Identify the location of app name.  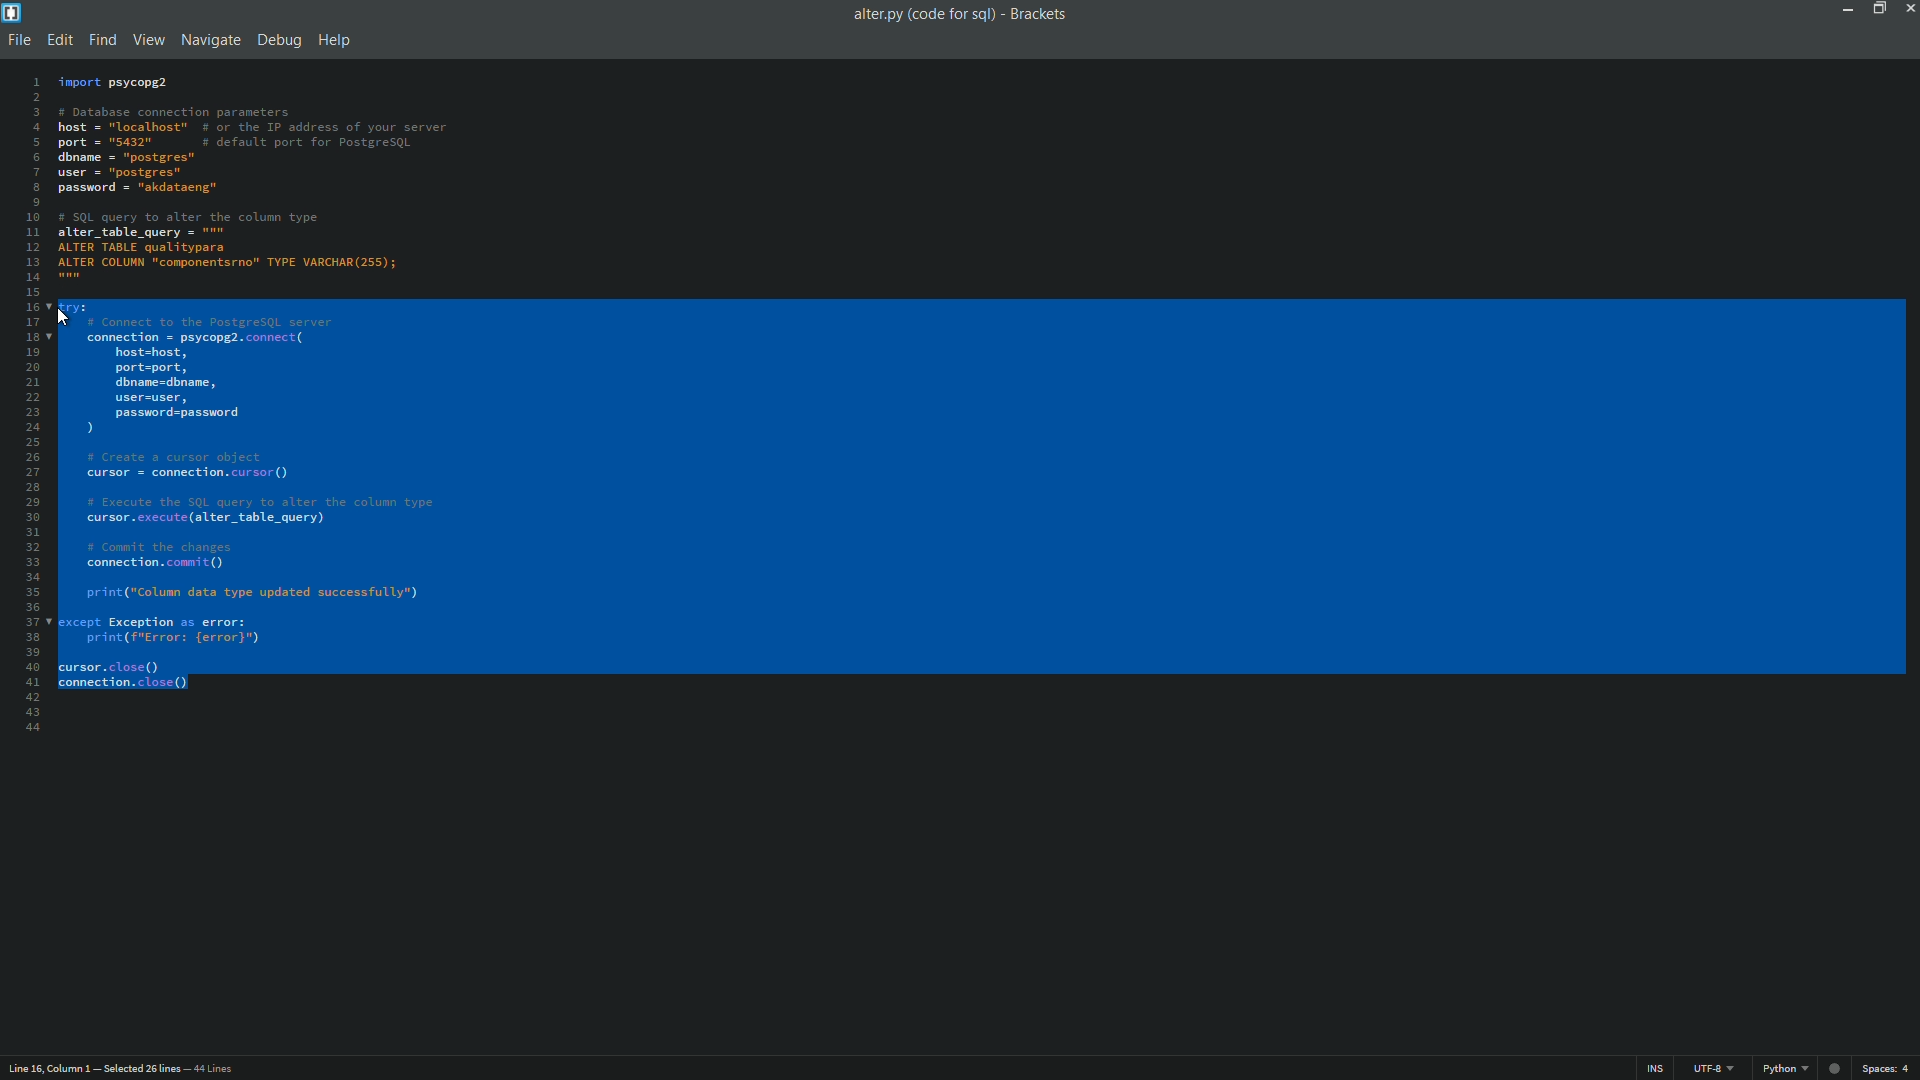
(1042, 15).